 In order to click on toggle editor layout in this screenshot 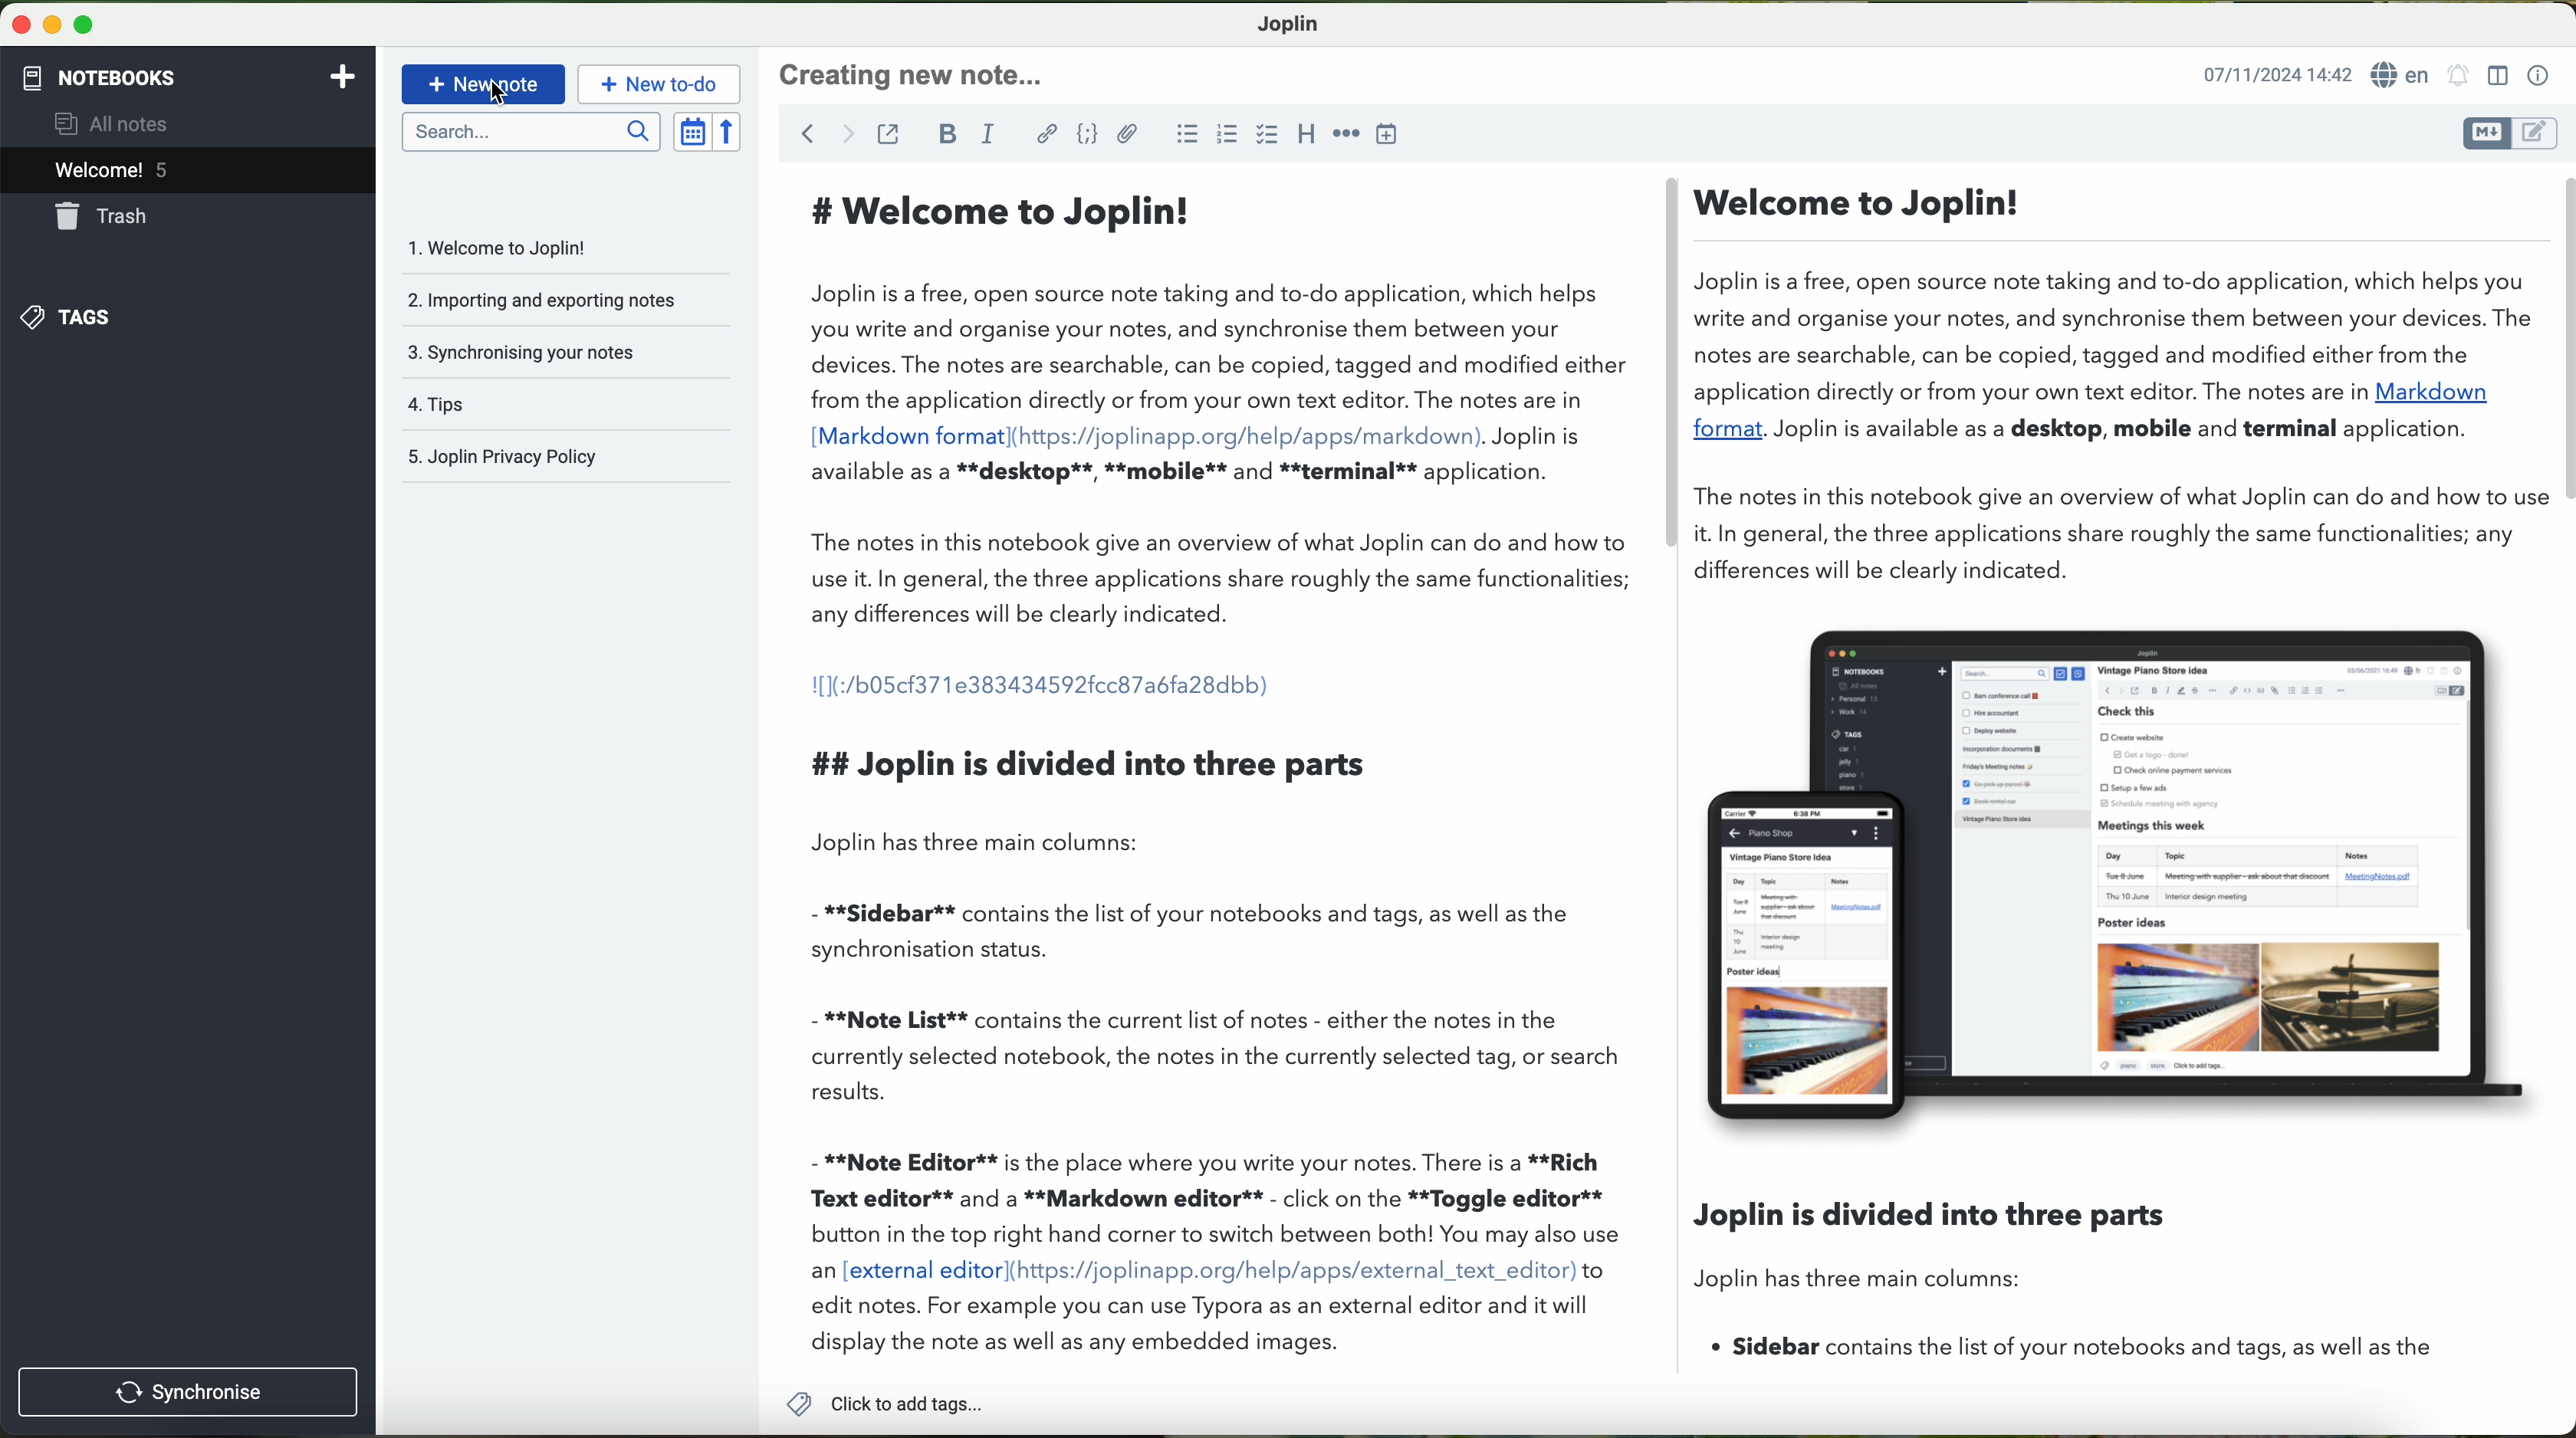, I will do `click(2497, 76)`.